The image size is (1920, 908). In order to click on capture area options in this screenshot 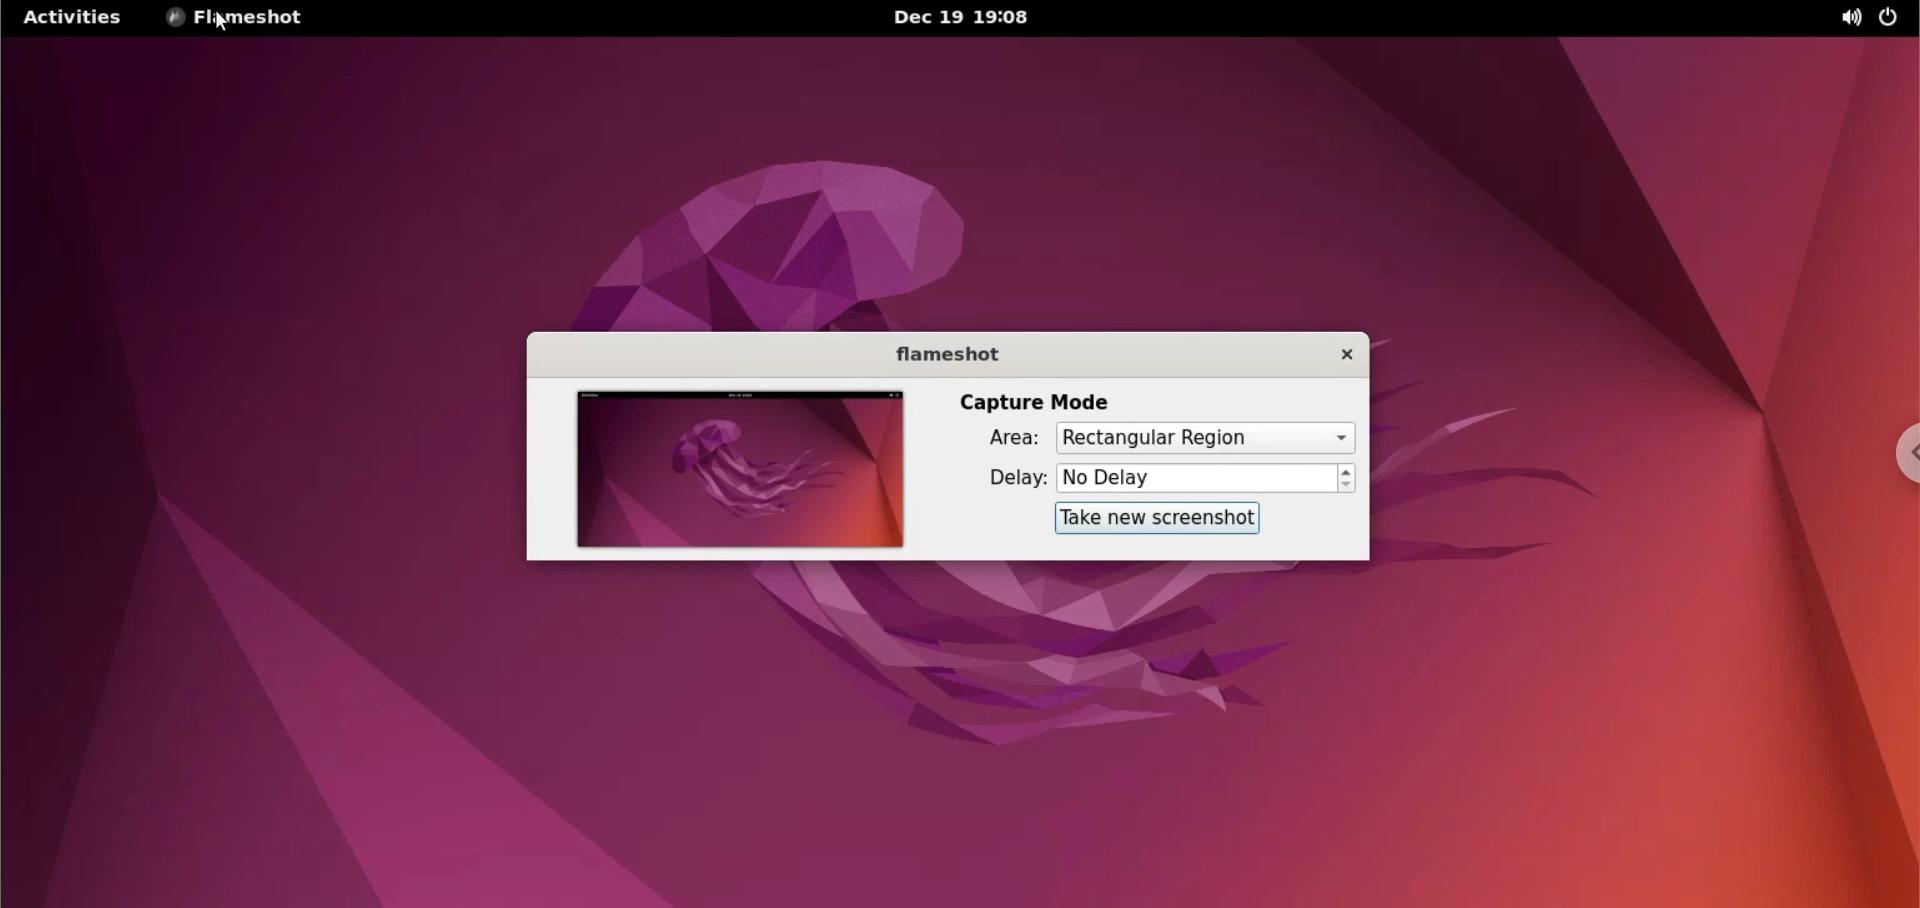, I will do `click(1204, 438)`.